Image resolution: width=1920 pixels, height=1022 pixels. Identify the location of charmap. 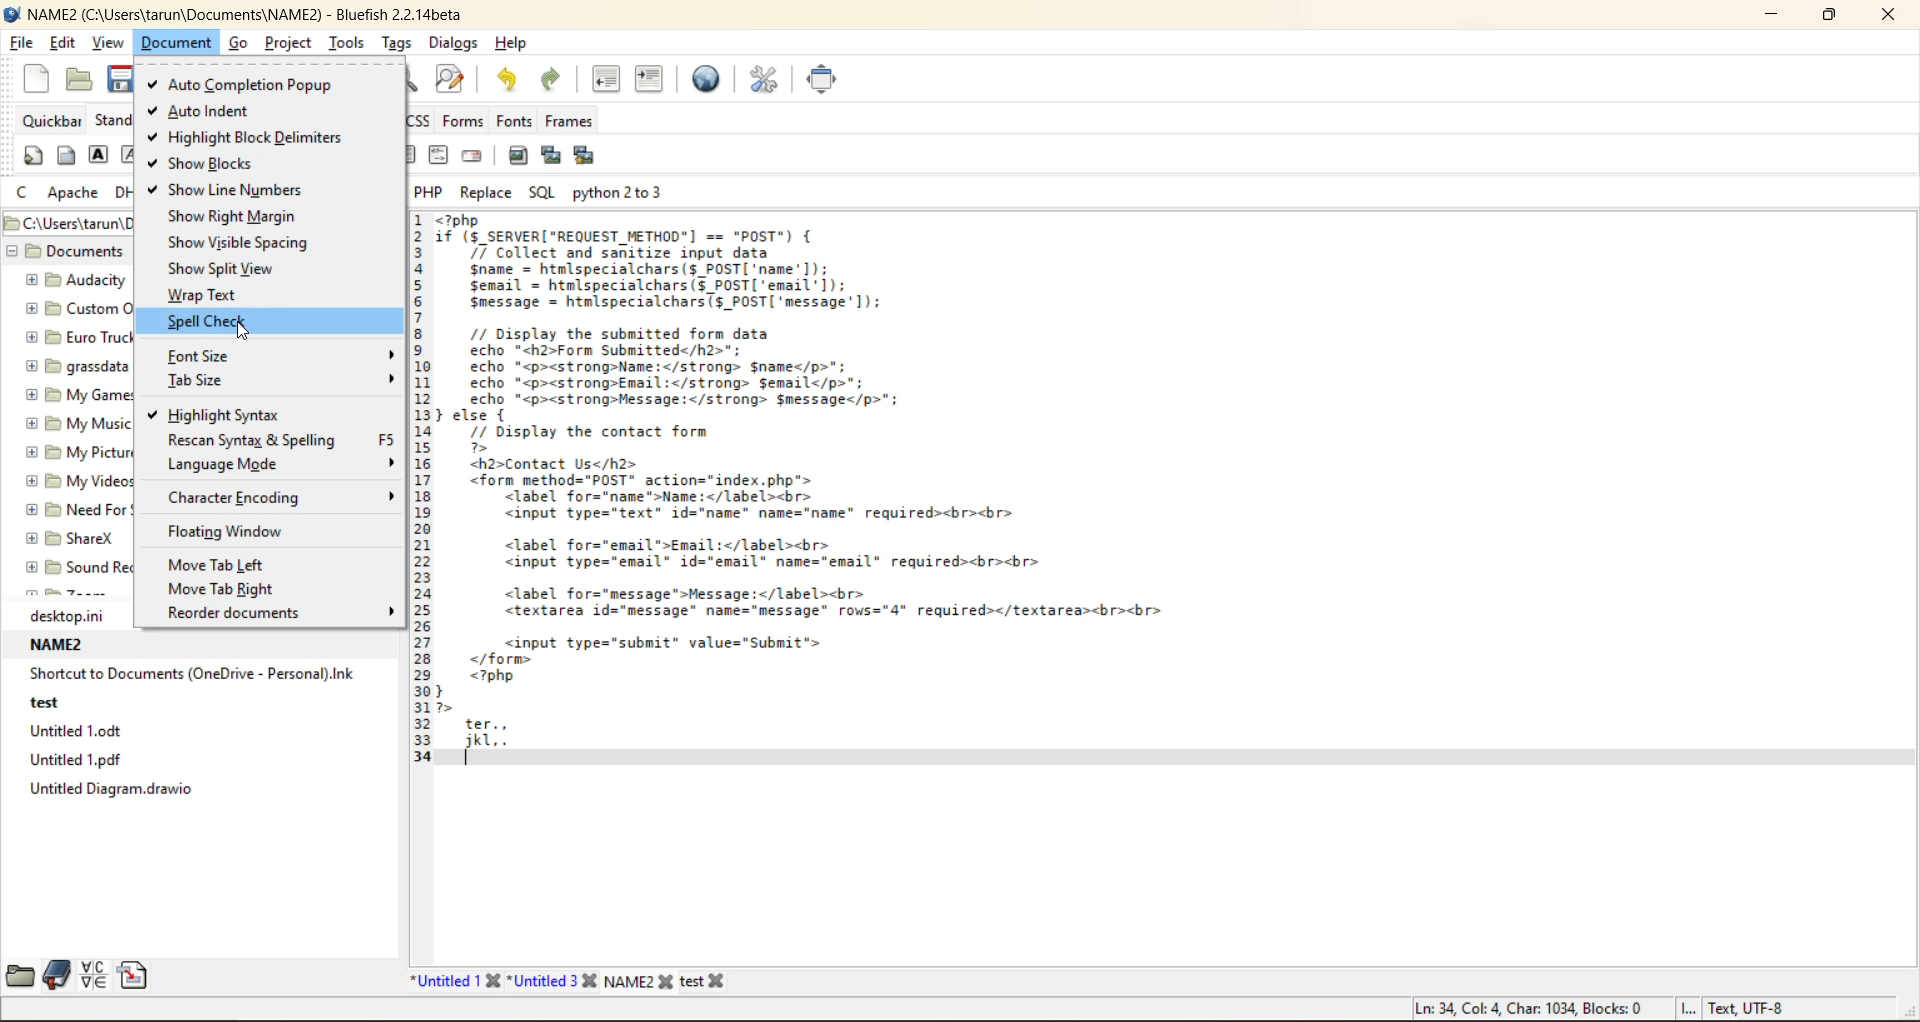
(99, 976).